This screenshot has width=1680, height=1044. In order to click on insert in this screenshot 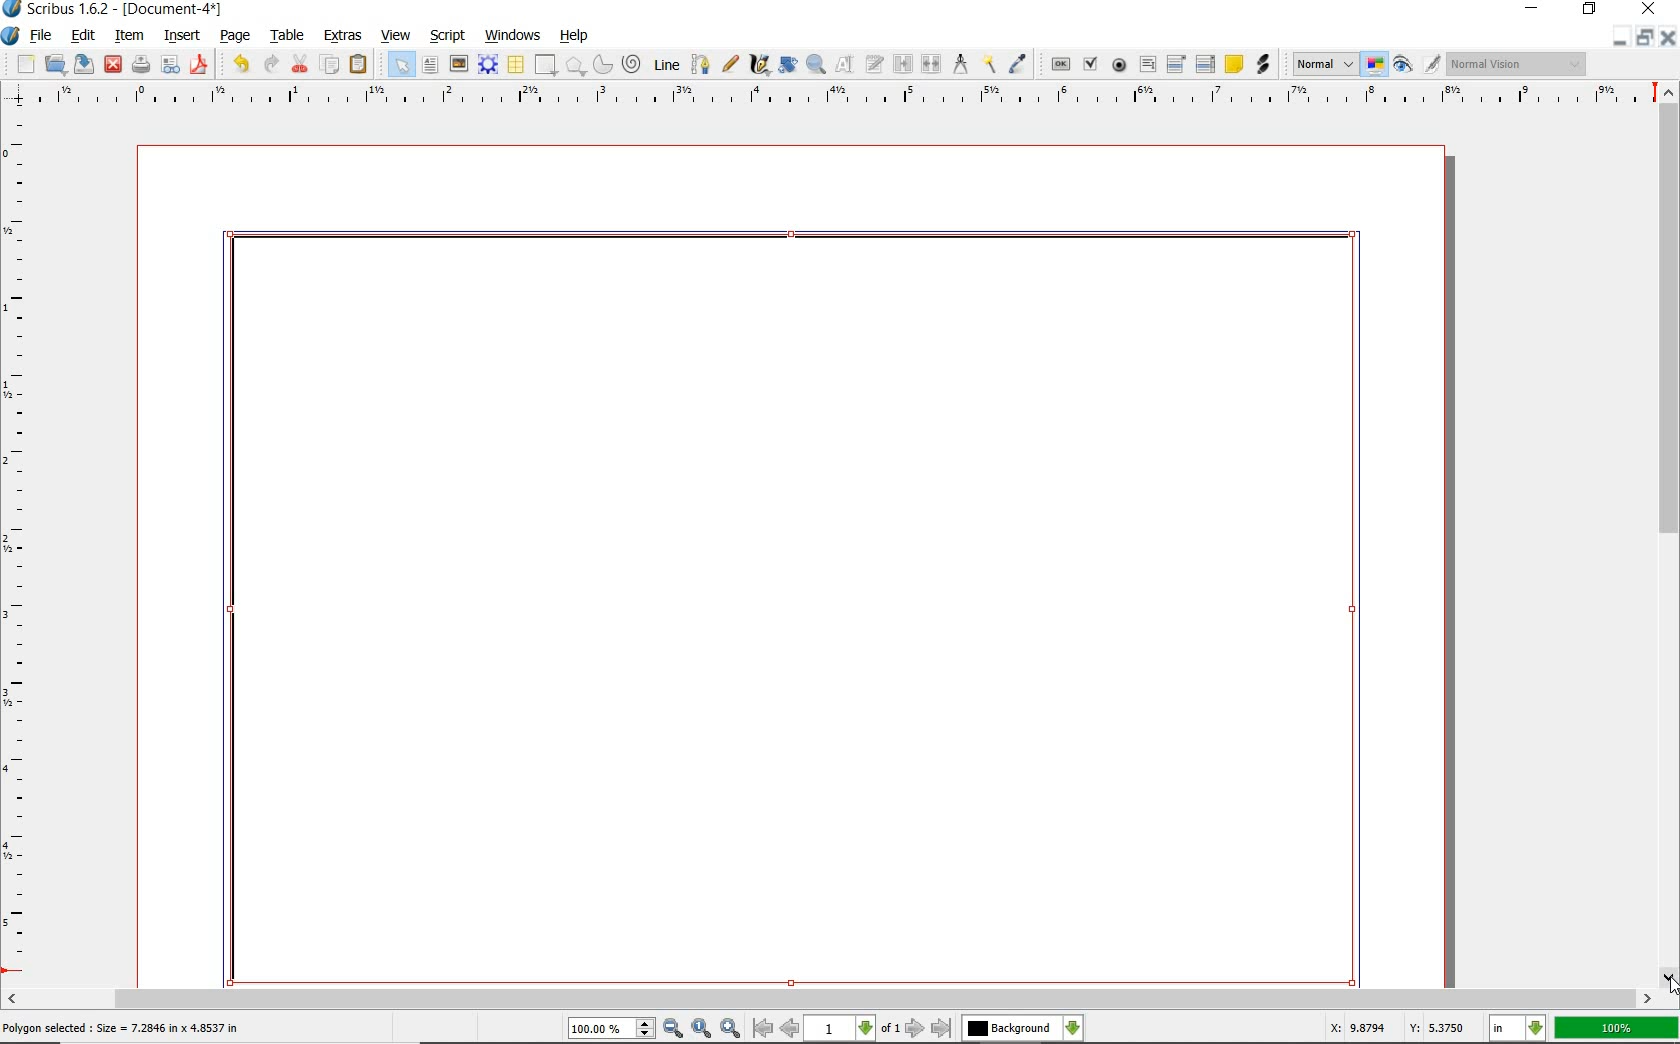, I will do `click(182, 35)`.